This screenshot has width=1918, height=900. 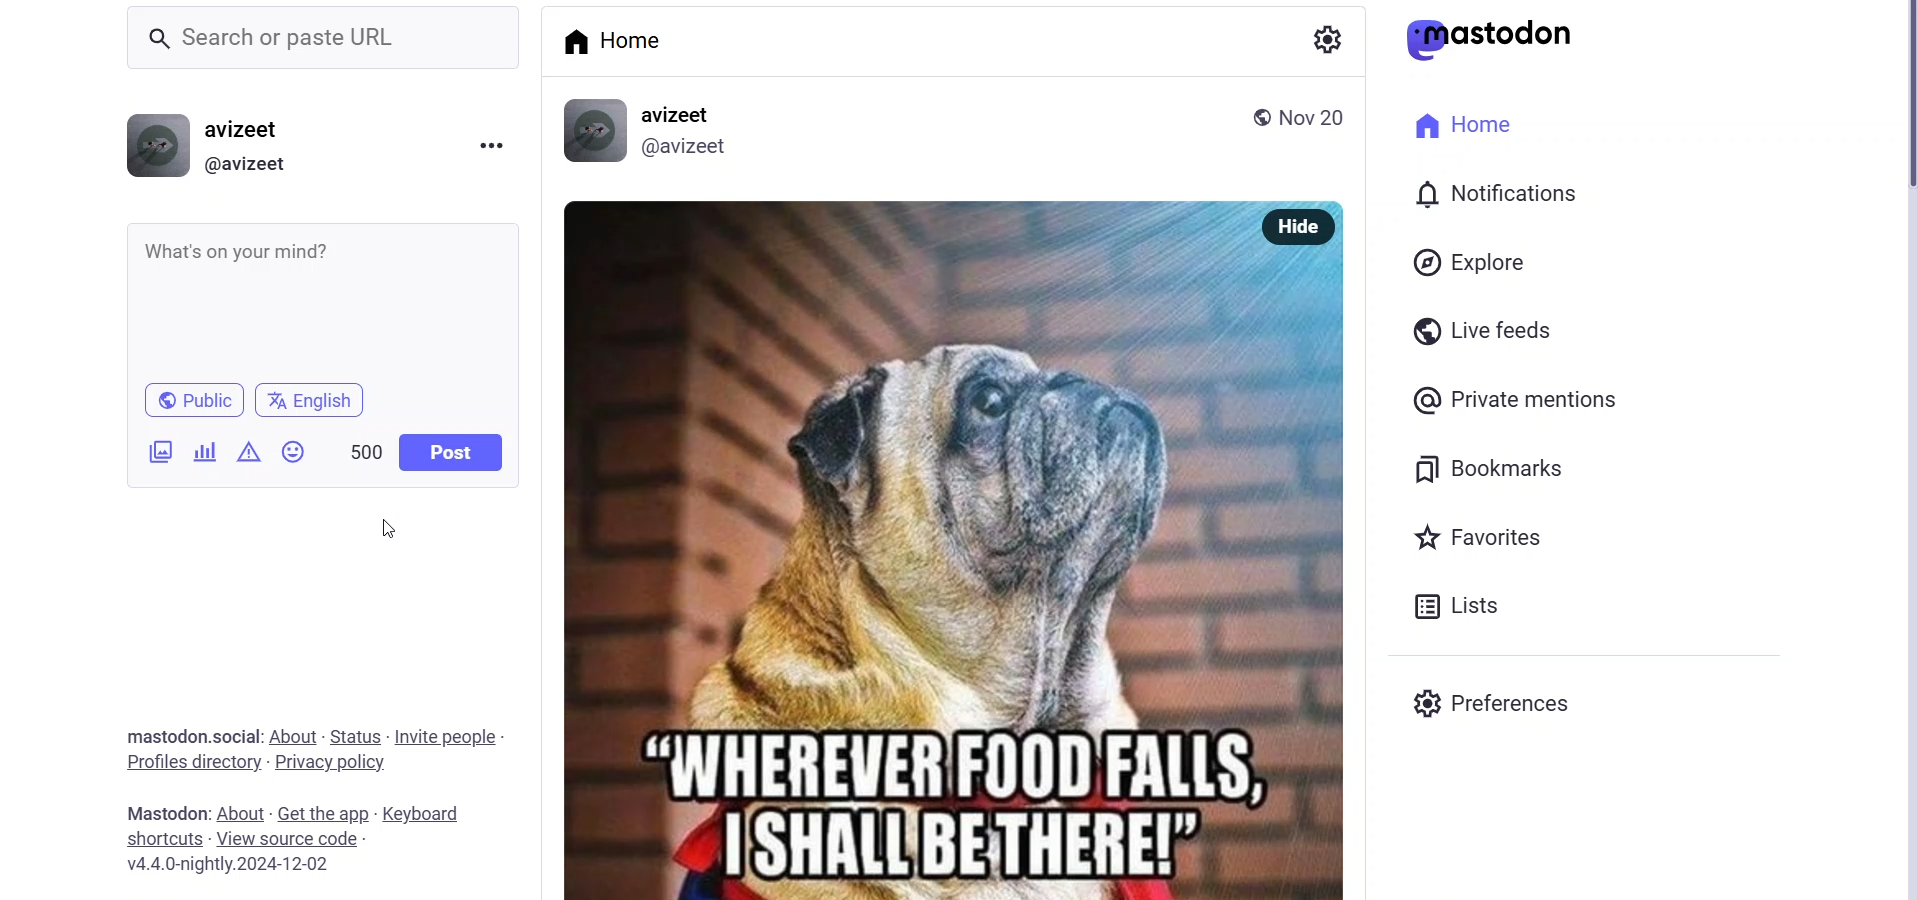 What do you see at coordinates (1500, 192) in the screenshot?
I see `notification` at bounding box center [1500, 192].